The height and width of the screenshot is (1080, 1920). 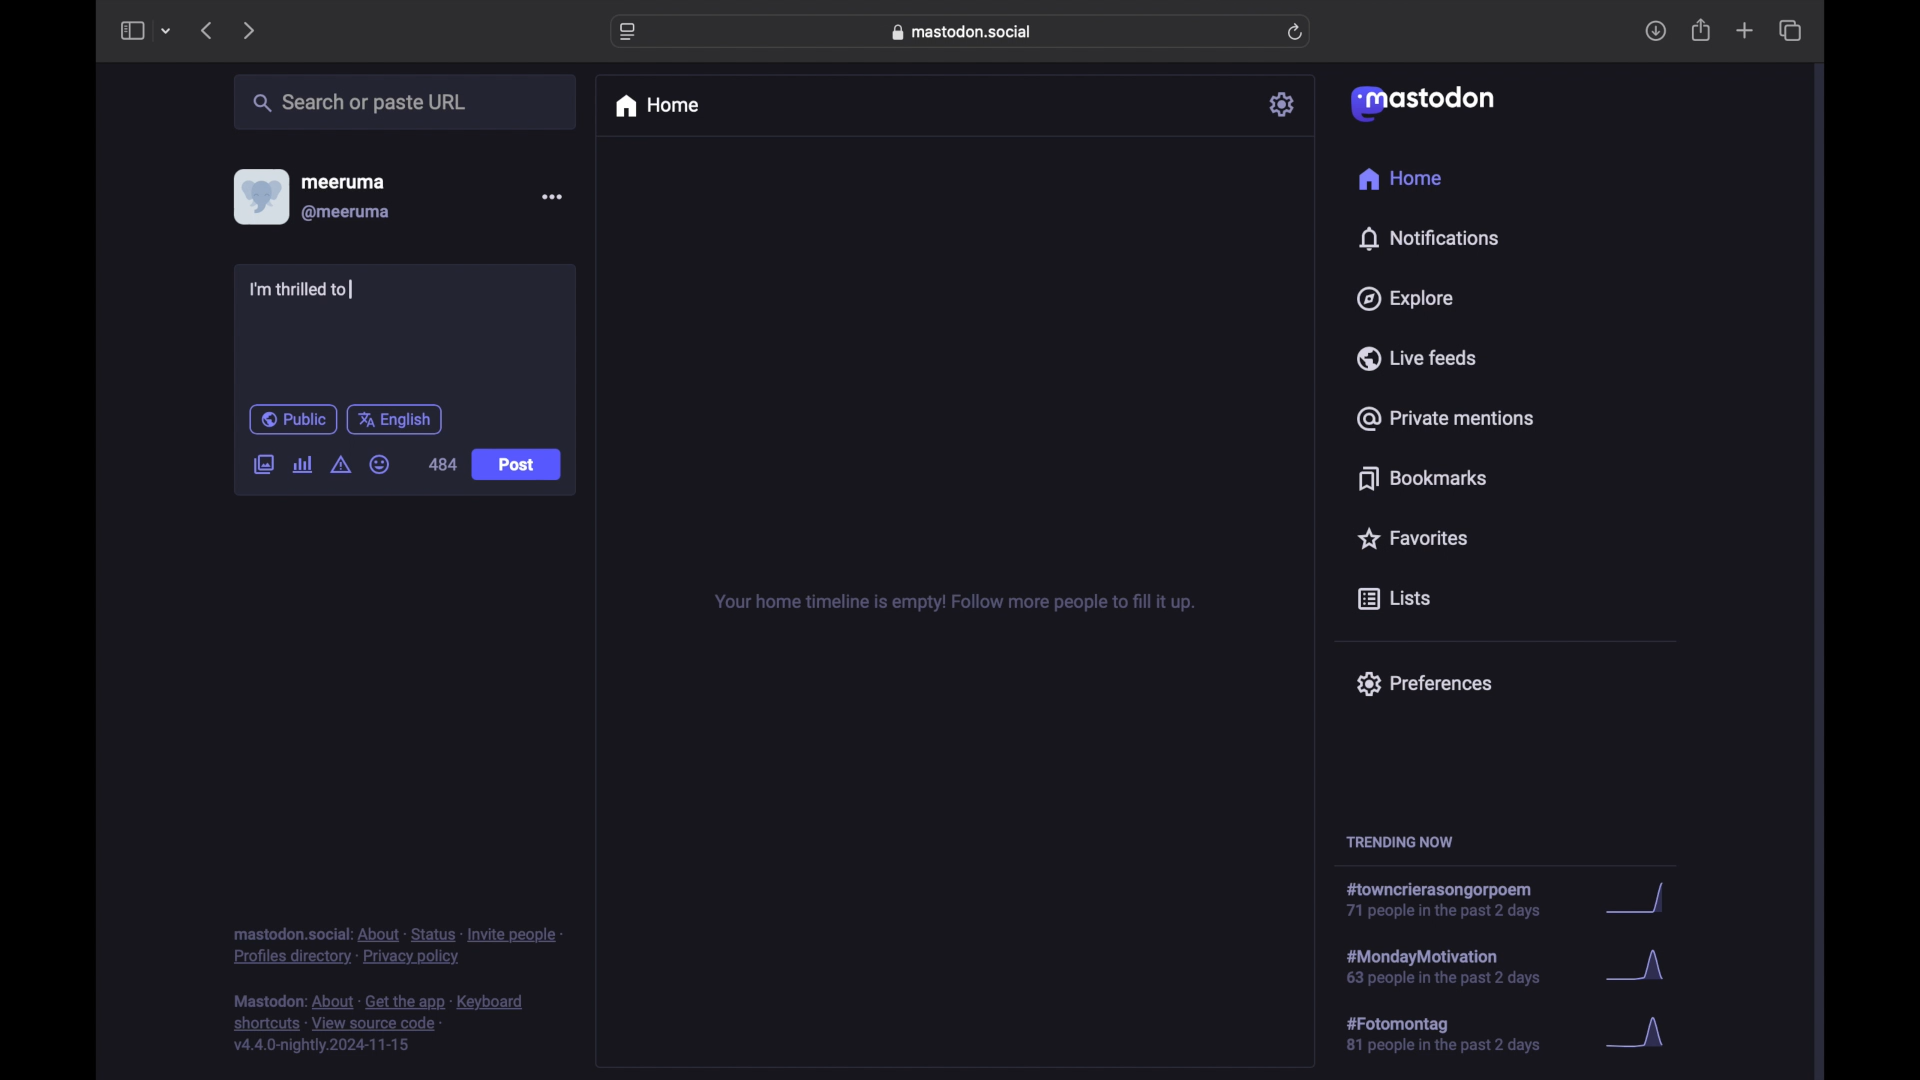 I want to click on live feeds, so click(x=1415, y=357).